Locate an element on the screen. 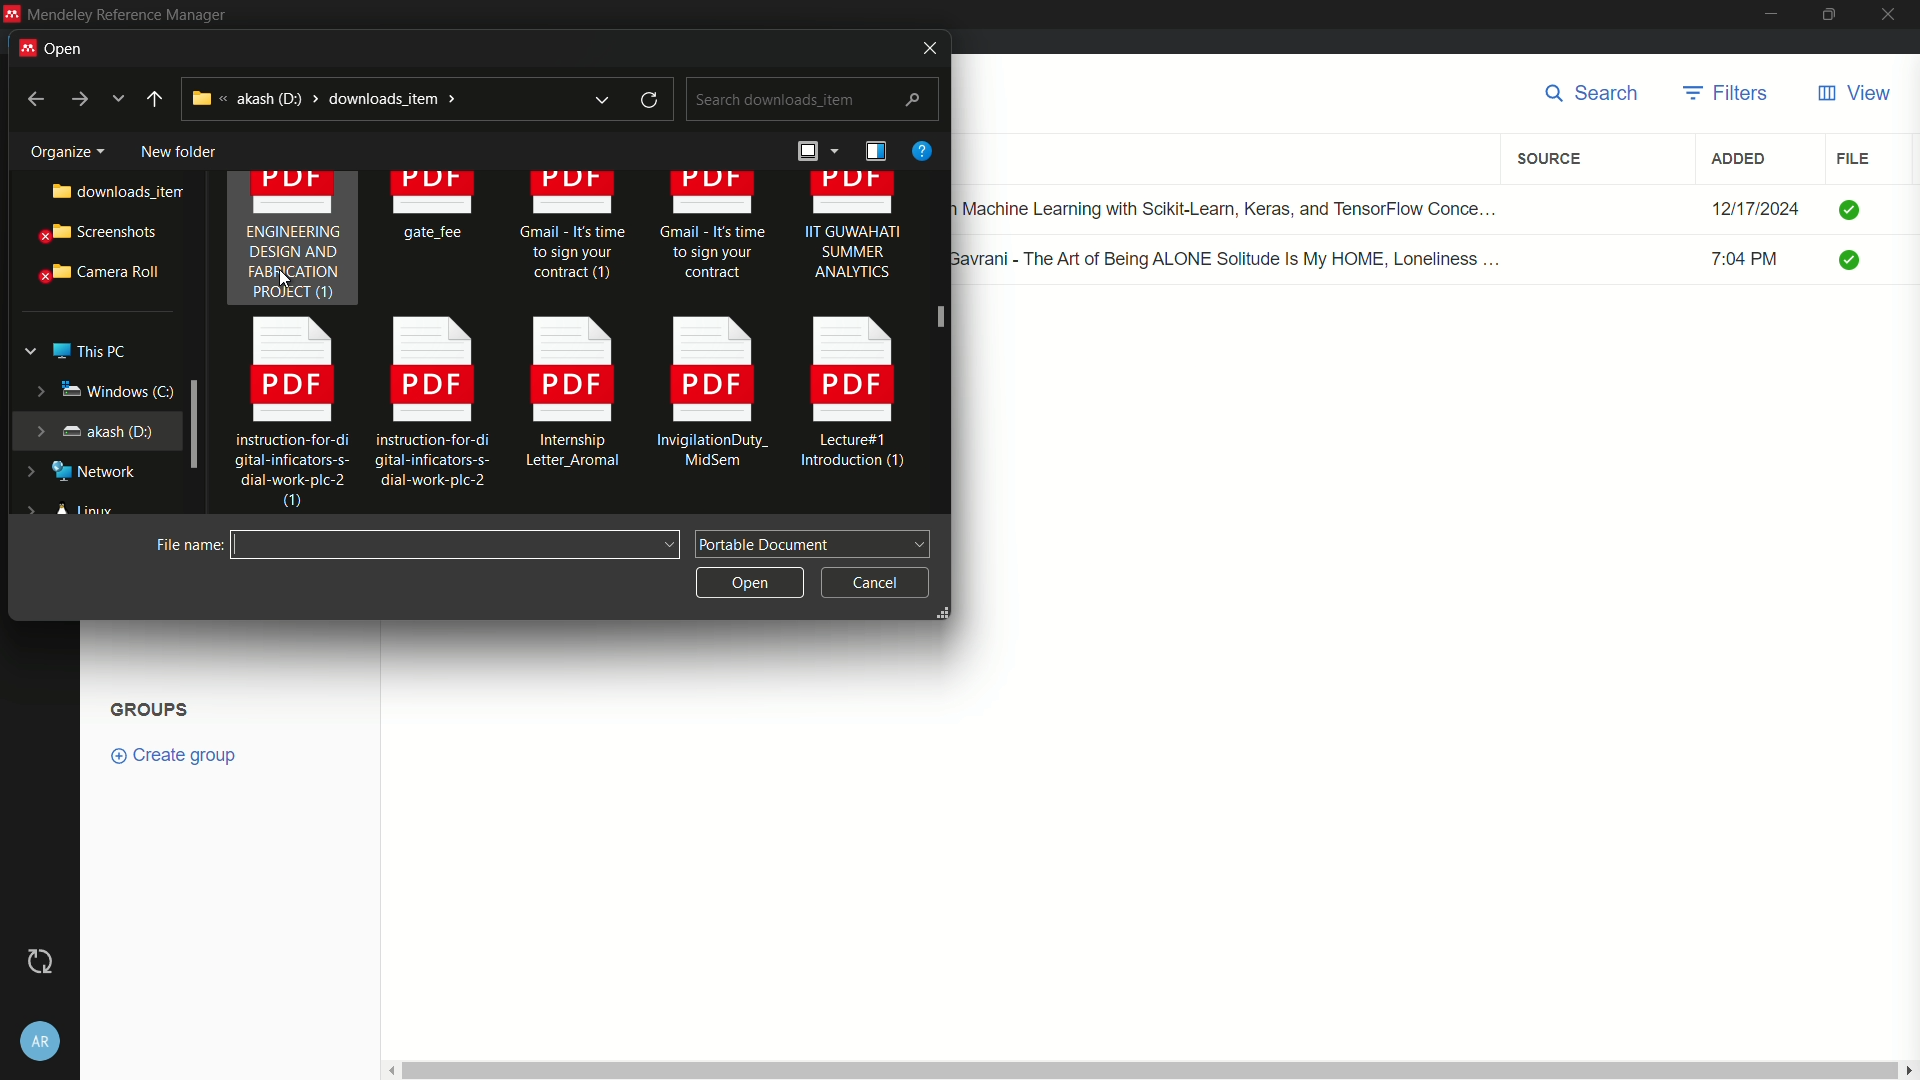 Image resolution: width=1920 pixels, height=1080 pixels. view is located at coordinates (1853, 94).